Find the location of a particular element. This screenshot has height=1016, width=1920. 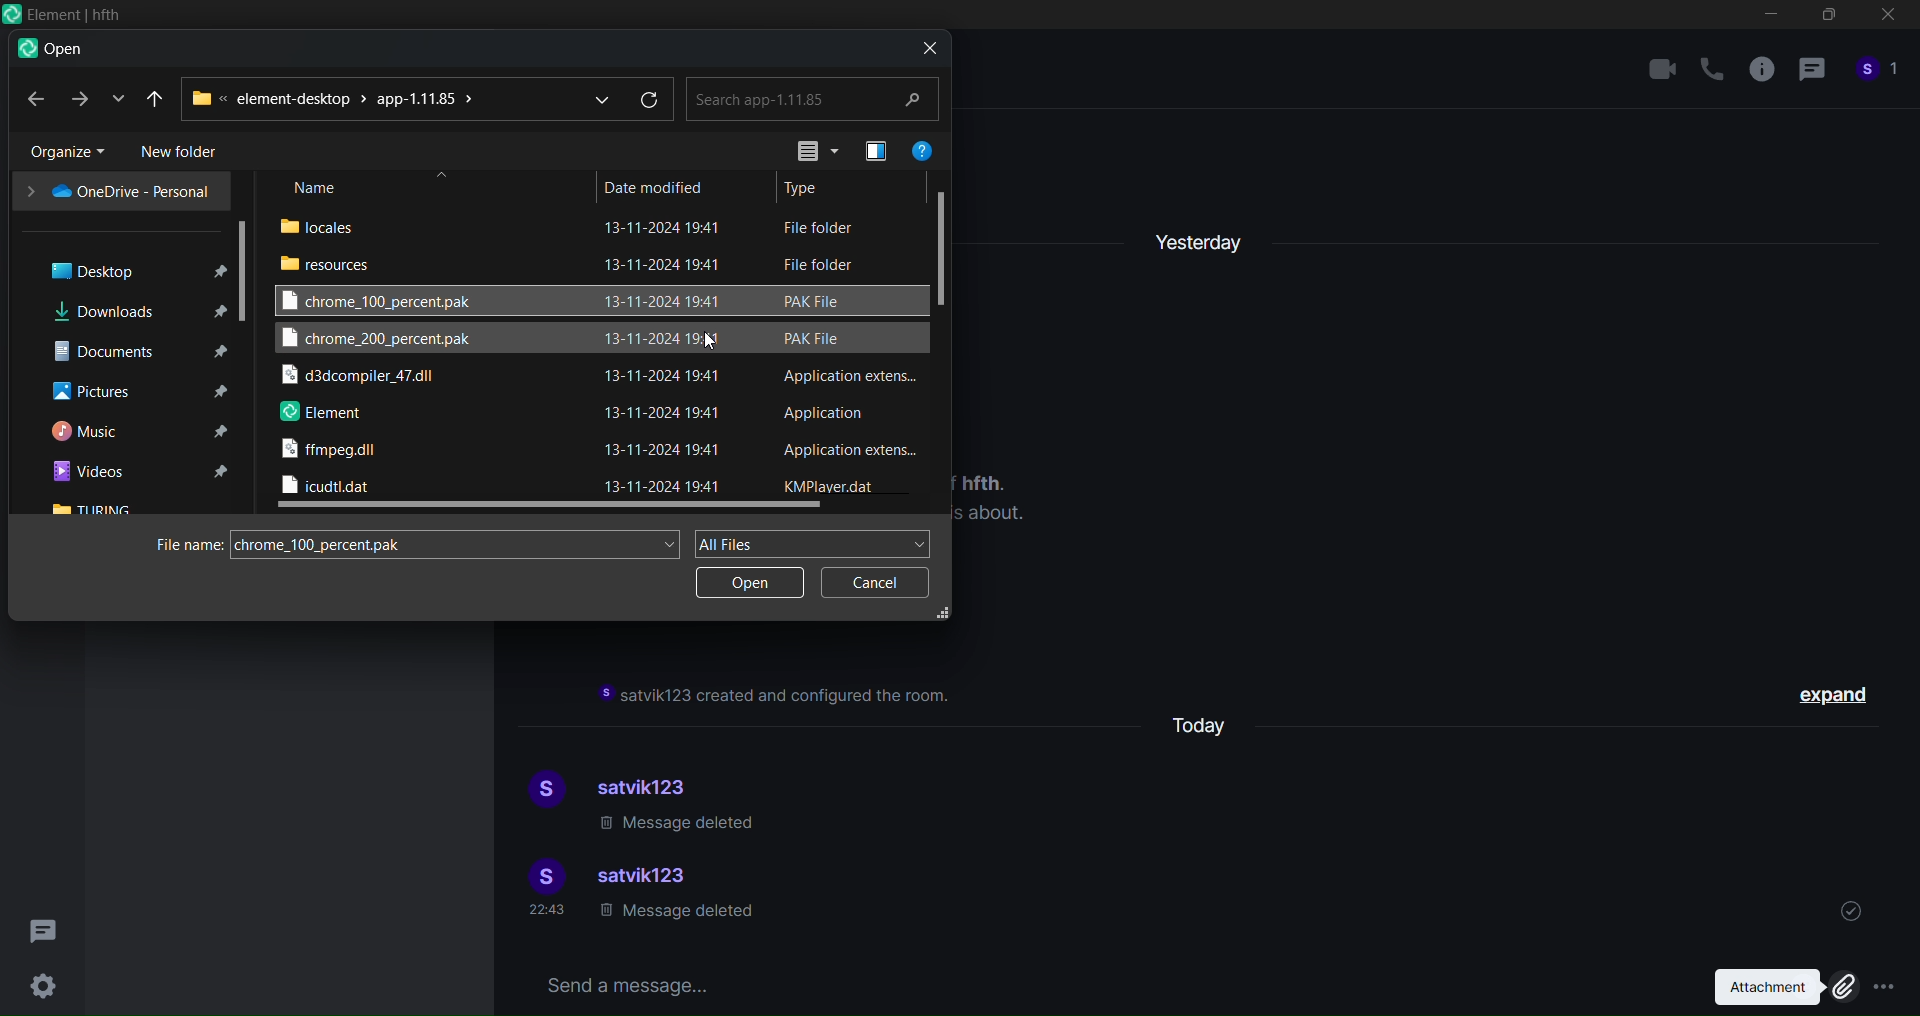

open is located at coordinates (748, 586).